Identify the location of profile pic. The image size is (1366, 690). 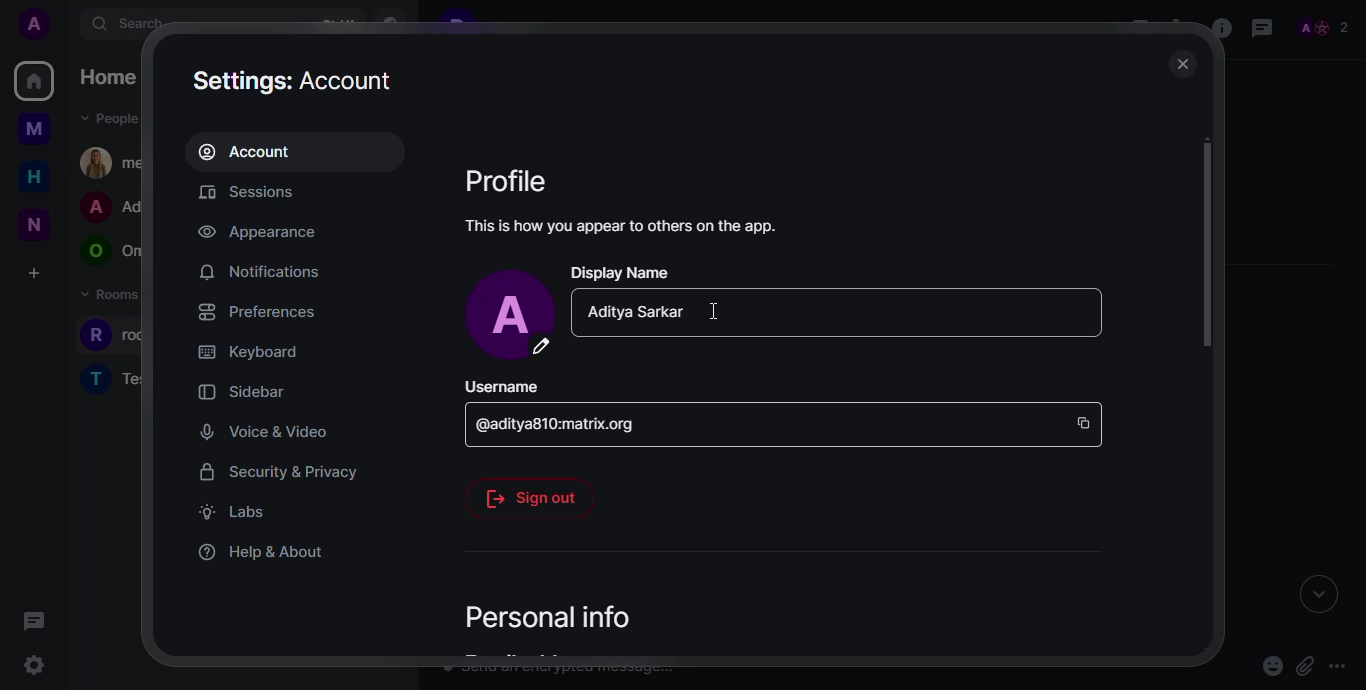
(512, 315).